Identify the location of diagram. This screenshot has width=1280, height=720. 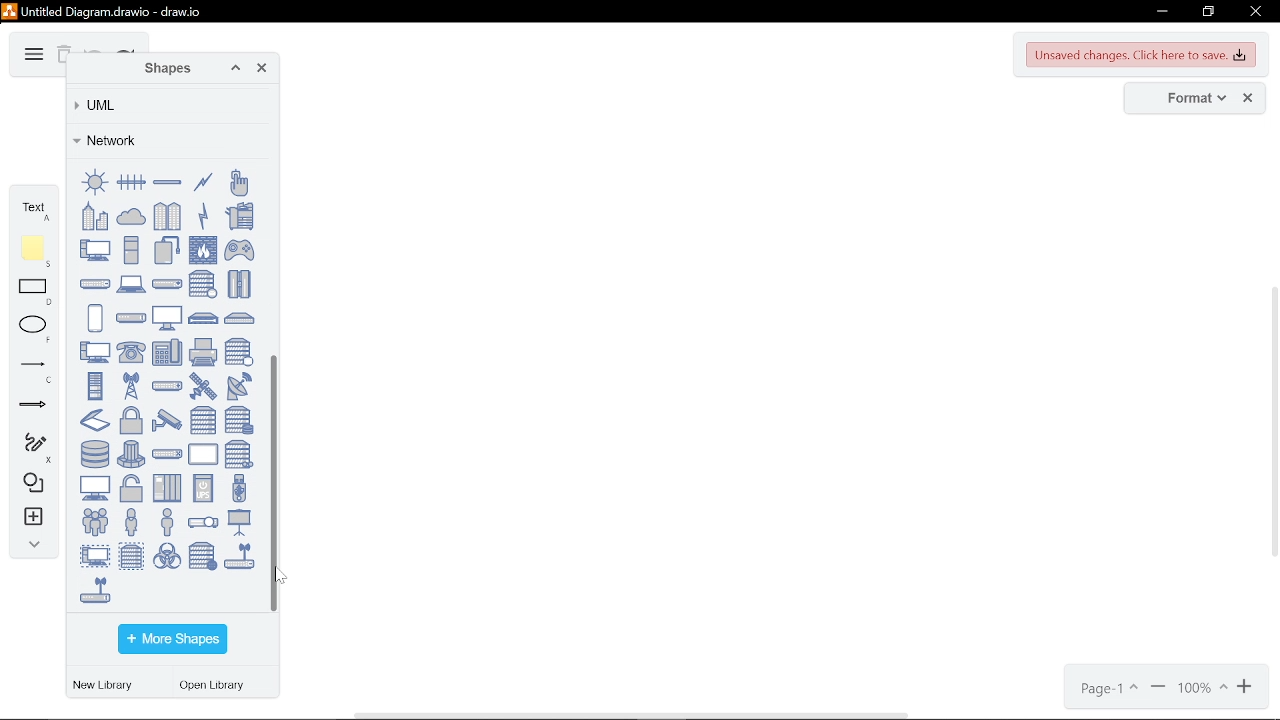
(32, 55).